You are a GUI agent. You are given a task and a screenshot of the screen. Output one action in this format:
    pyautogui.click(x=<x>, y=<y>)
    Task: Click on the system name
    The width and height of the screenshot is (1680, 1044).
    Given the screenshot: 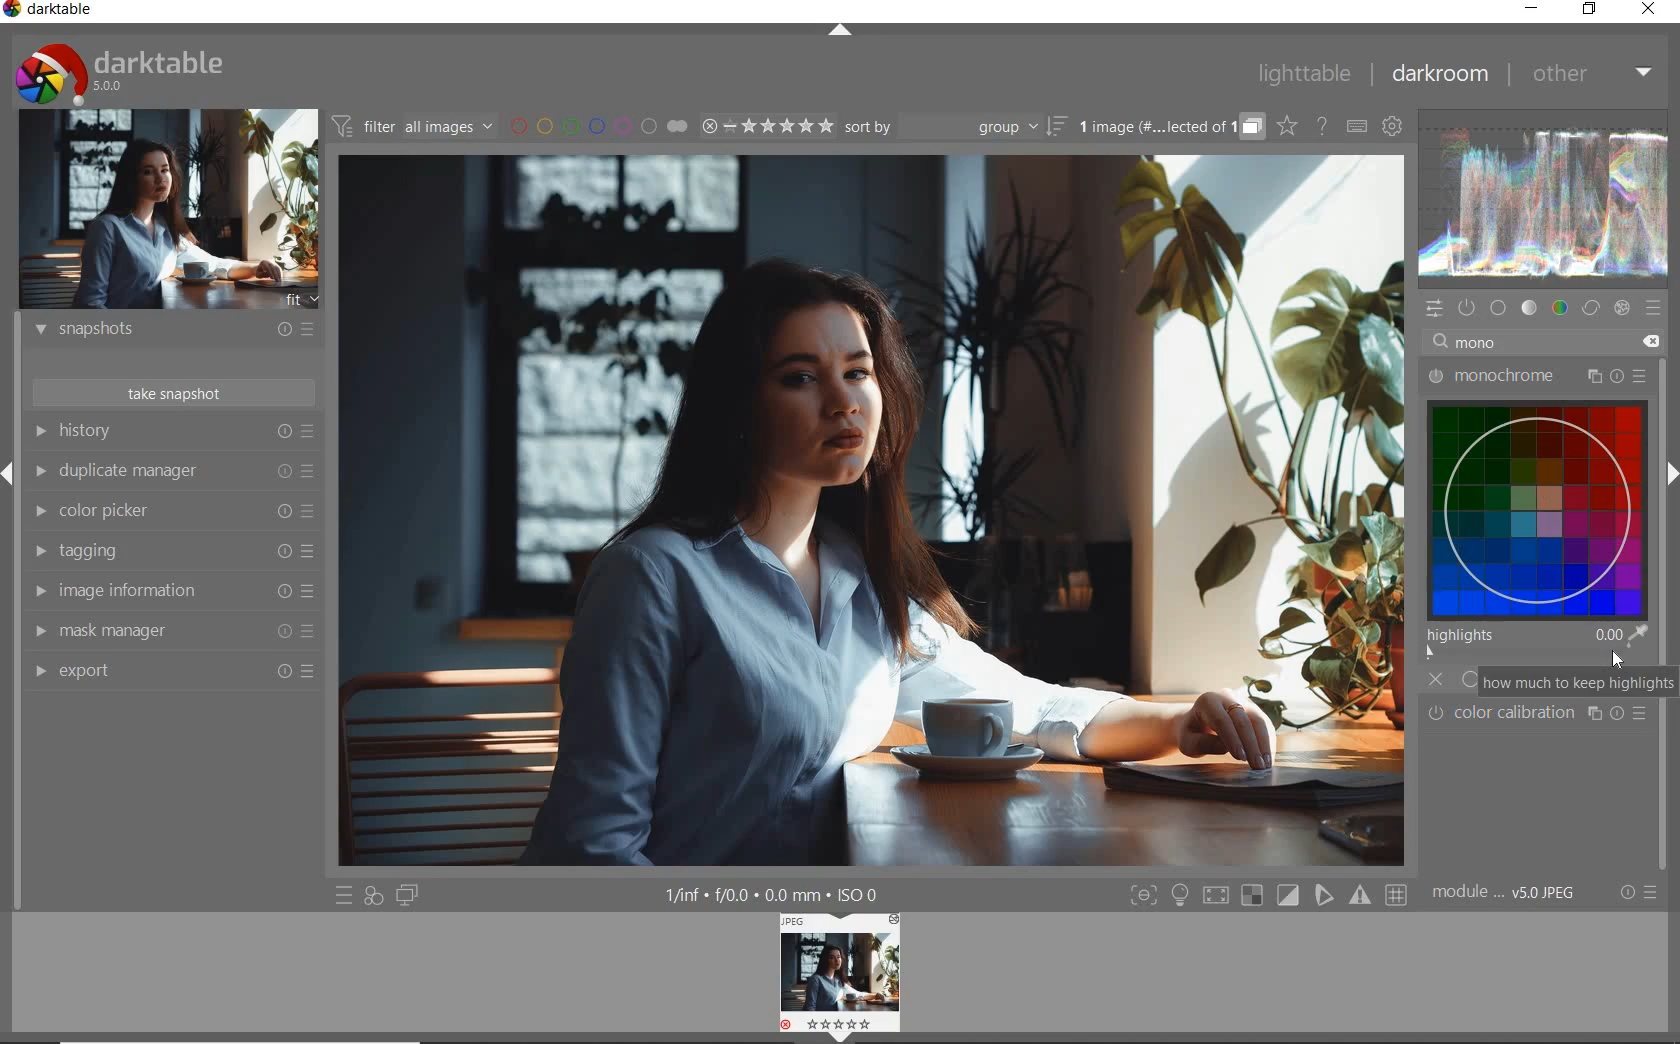 What is the action you would take?
    pyautogui.click(x=50, y=12)
    